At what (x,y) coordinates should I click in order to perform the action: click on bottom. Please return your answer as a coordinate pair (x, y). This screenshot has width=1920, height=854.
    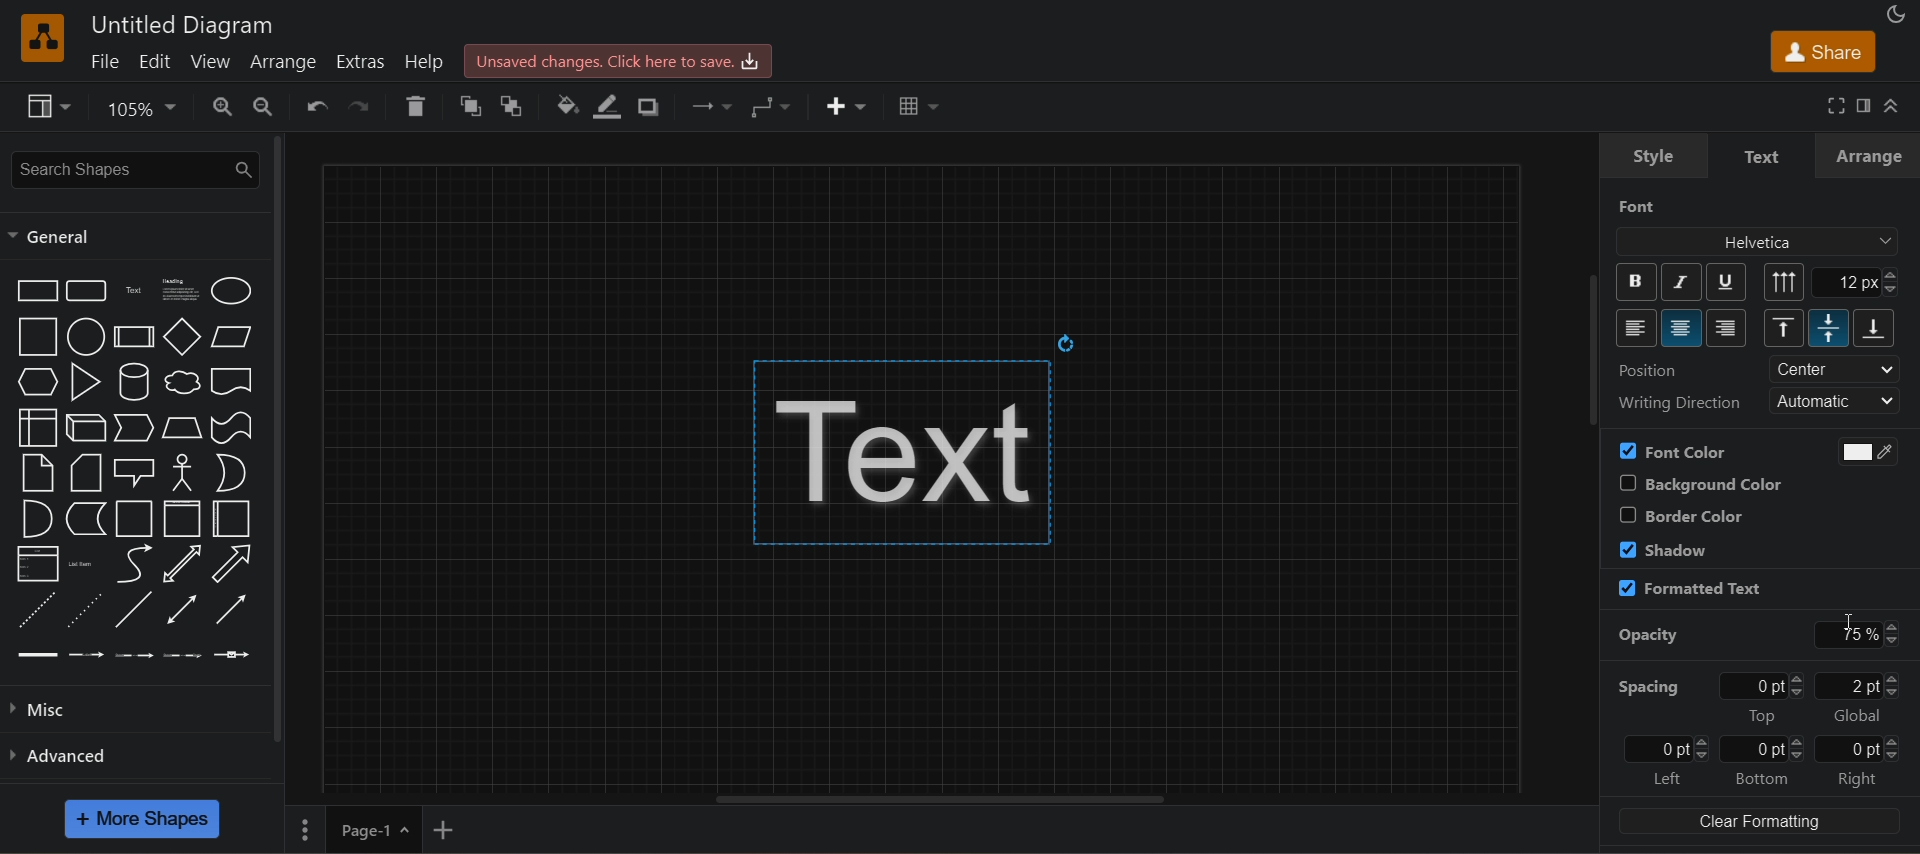
    Looking at the image, I should click on (1875, 328).